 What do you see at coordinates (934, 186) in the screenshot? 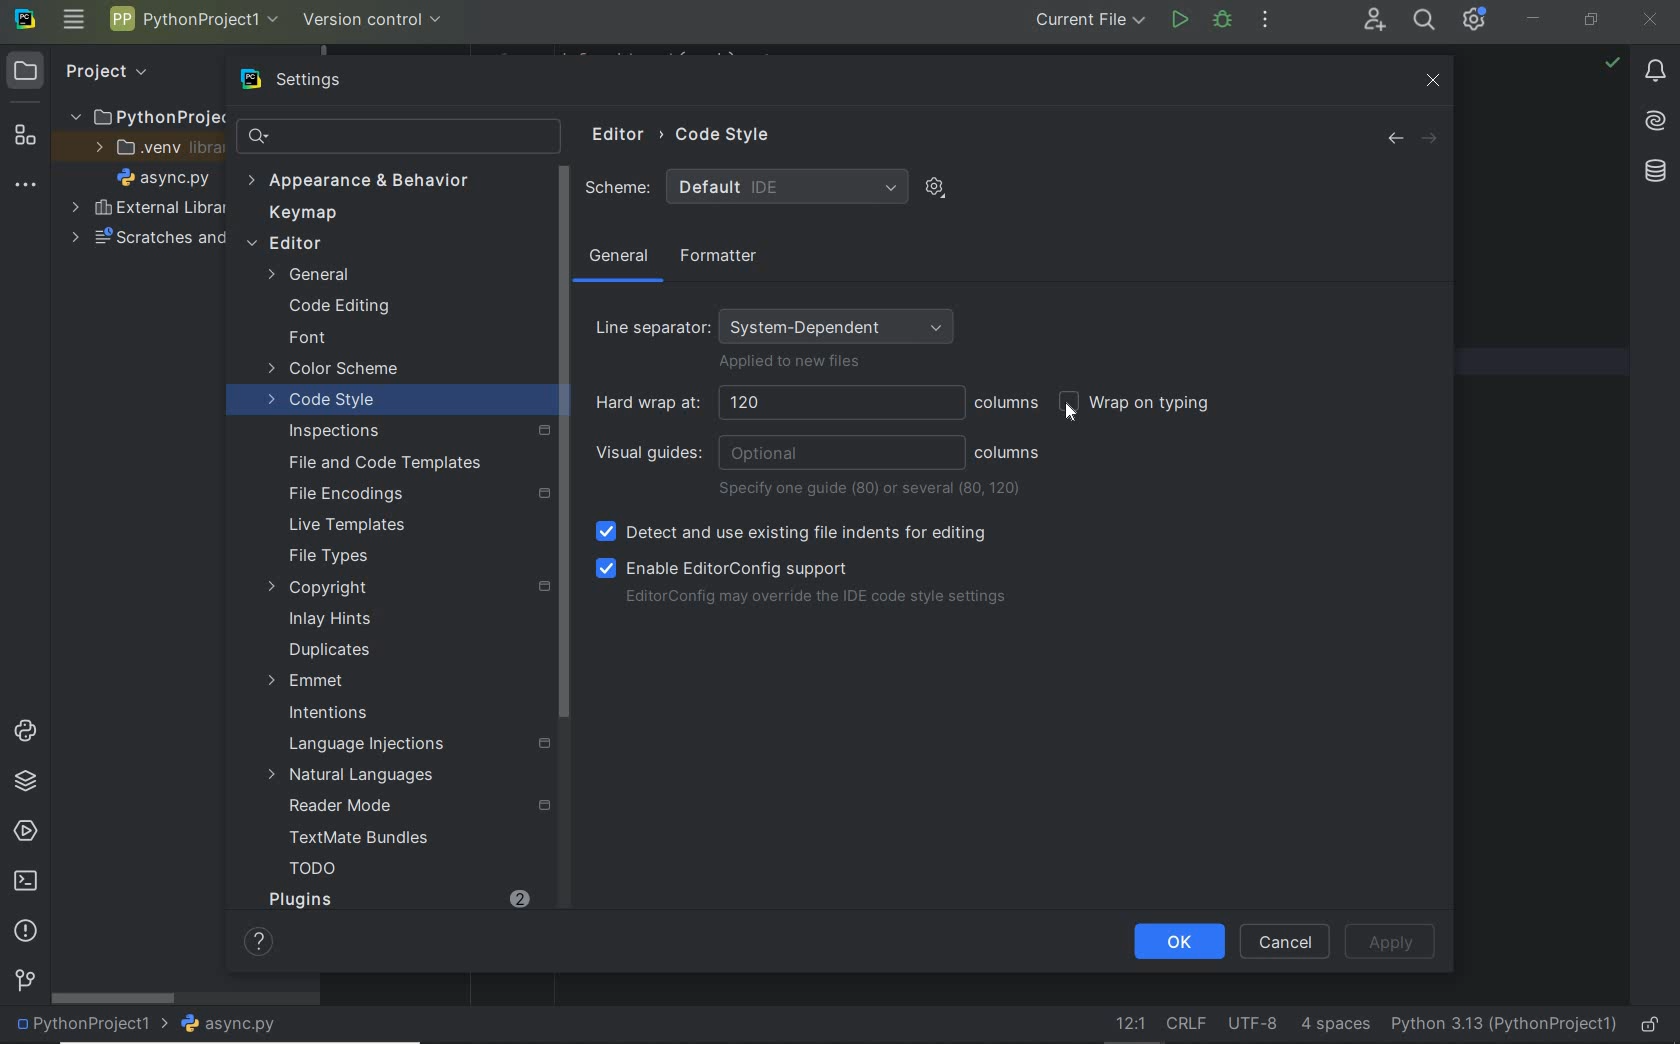
I see `show scheme actions` at bounding box center [934, 186].